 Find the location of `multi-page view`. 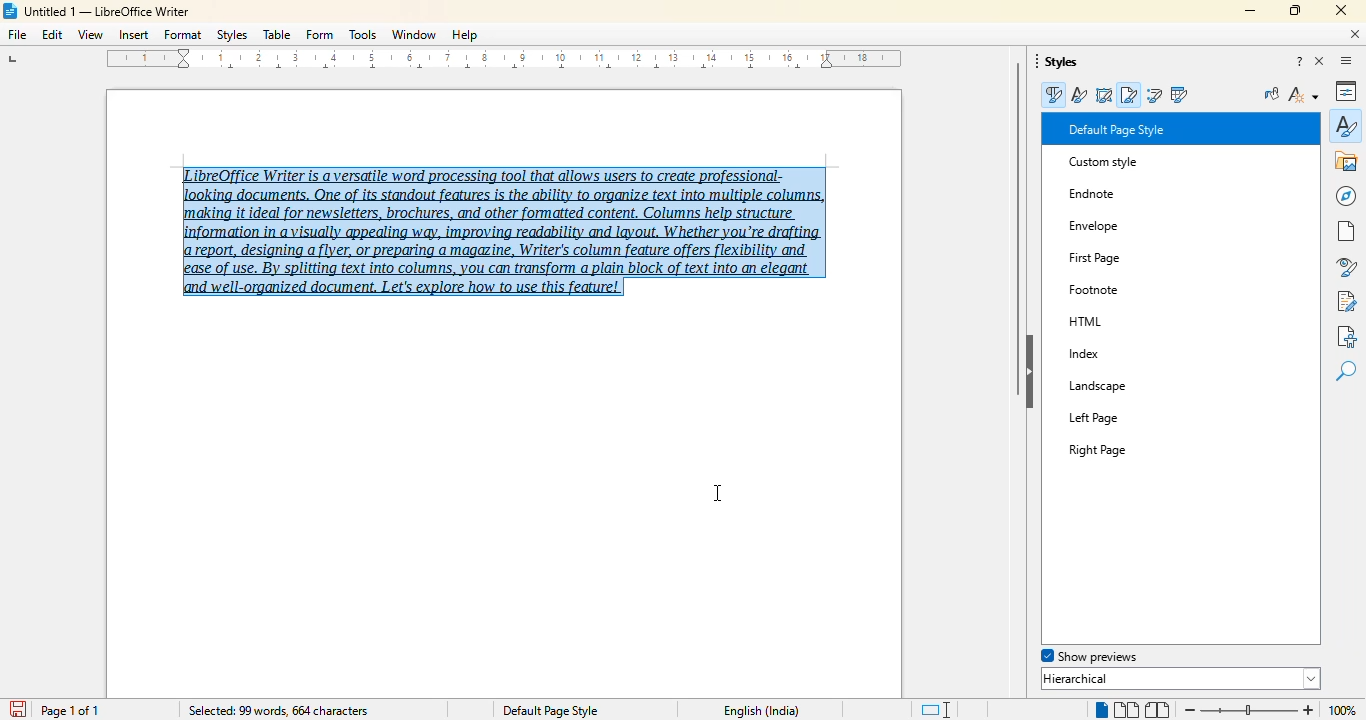

multi-page view is located at coordinates (1125, 709).